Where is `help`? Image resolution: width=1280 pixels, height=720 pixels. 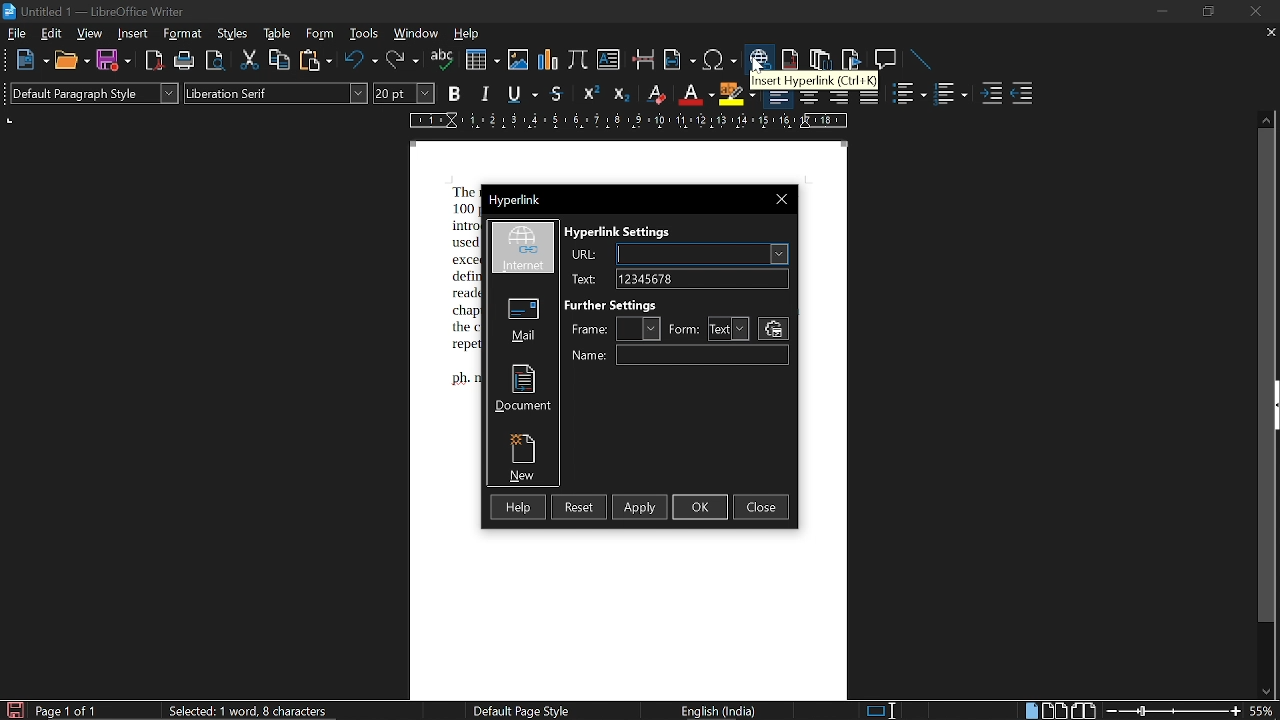 help is located at coordinates (466, 36).